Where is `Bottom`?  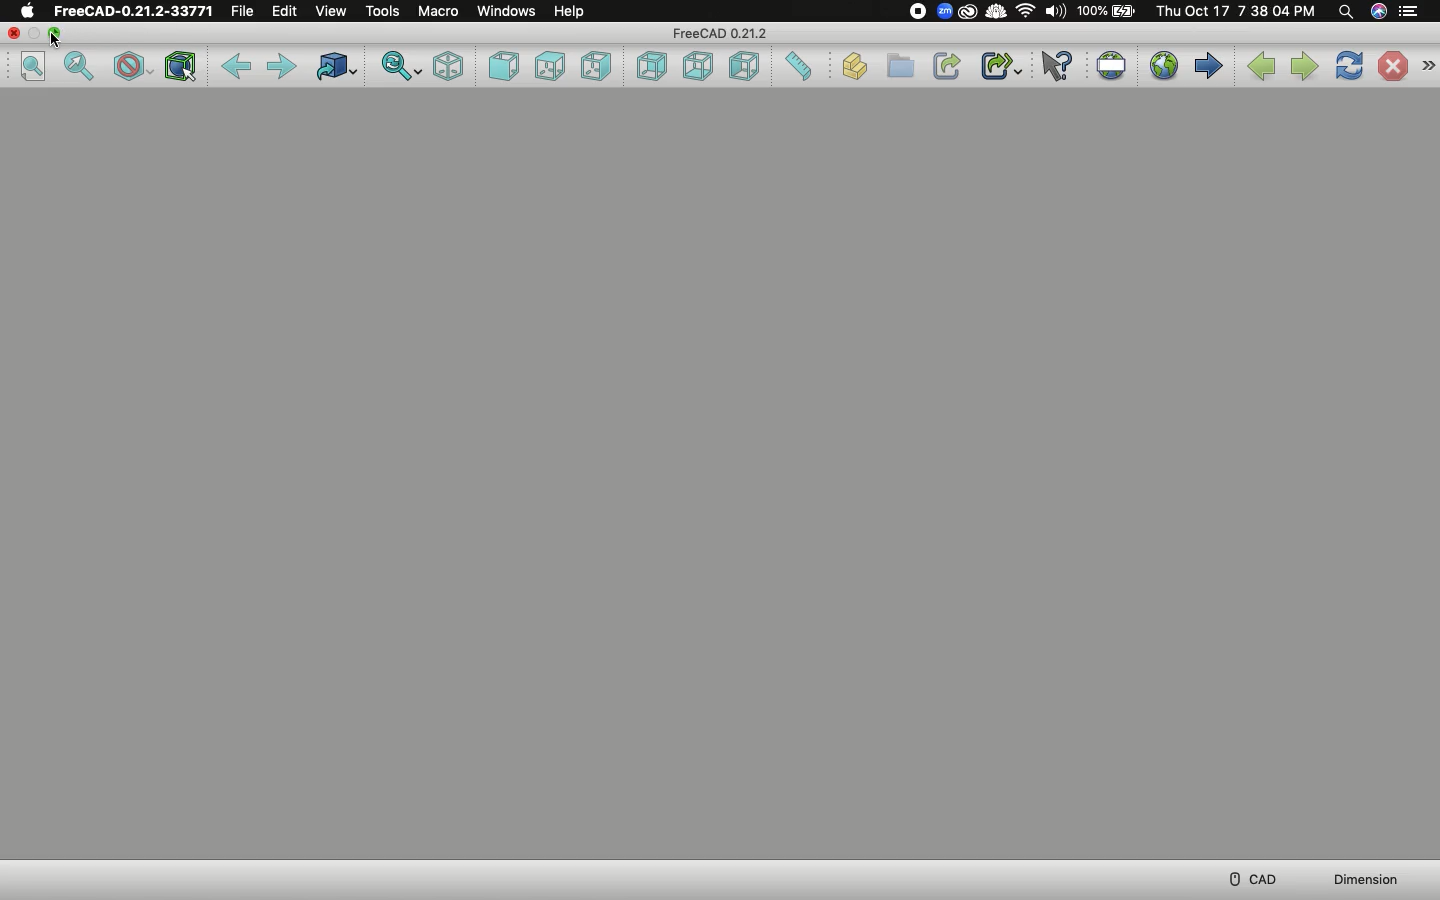
Bottom is located at coordinates (698, 67).